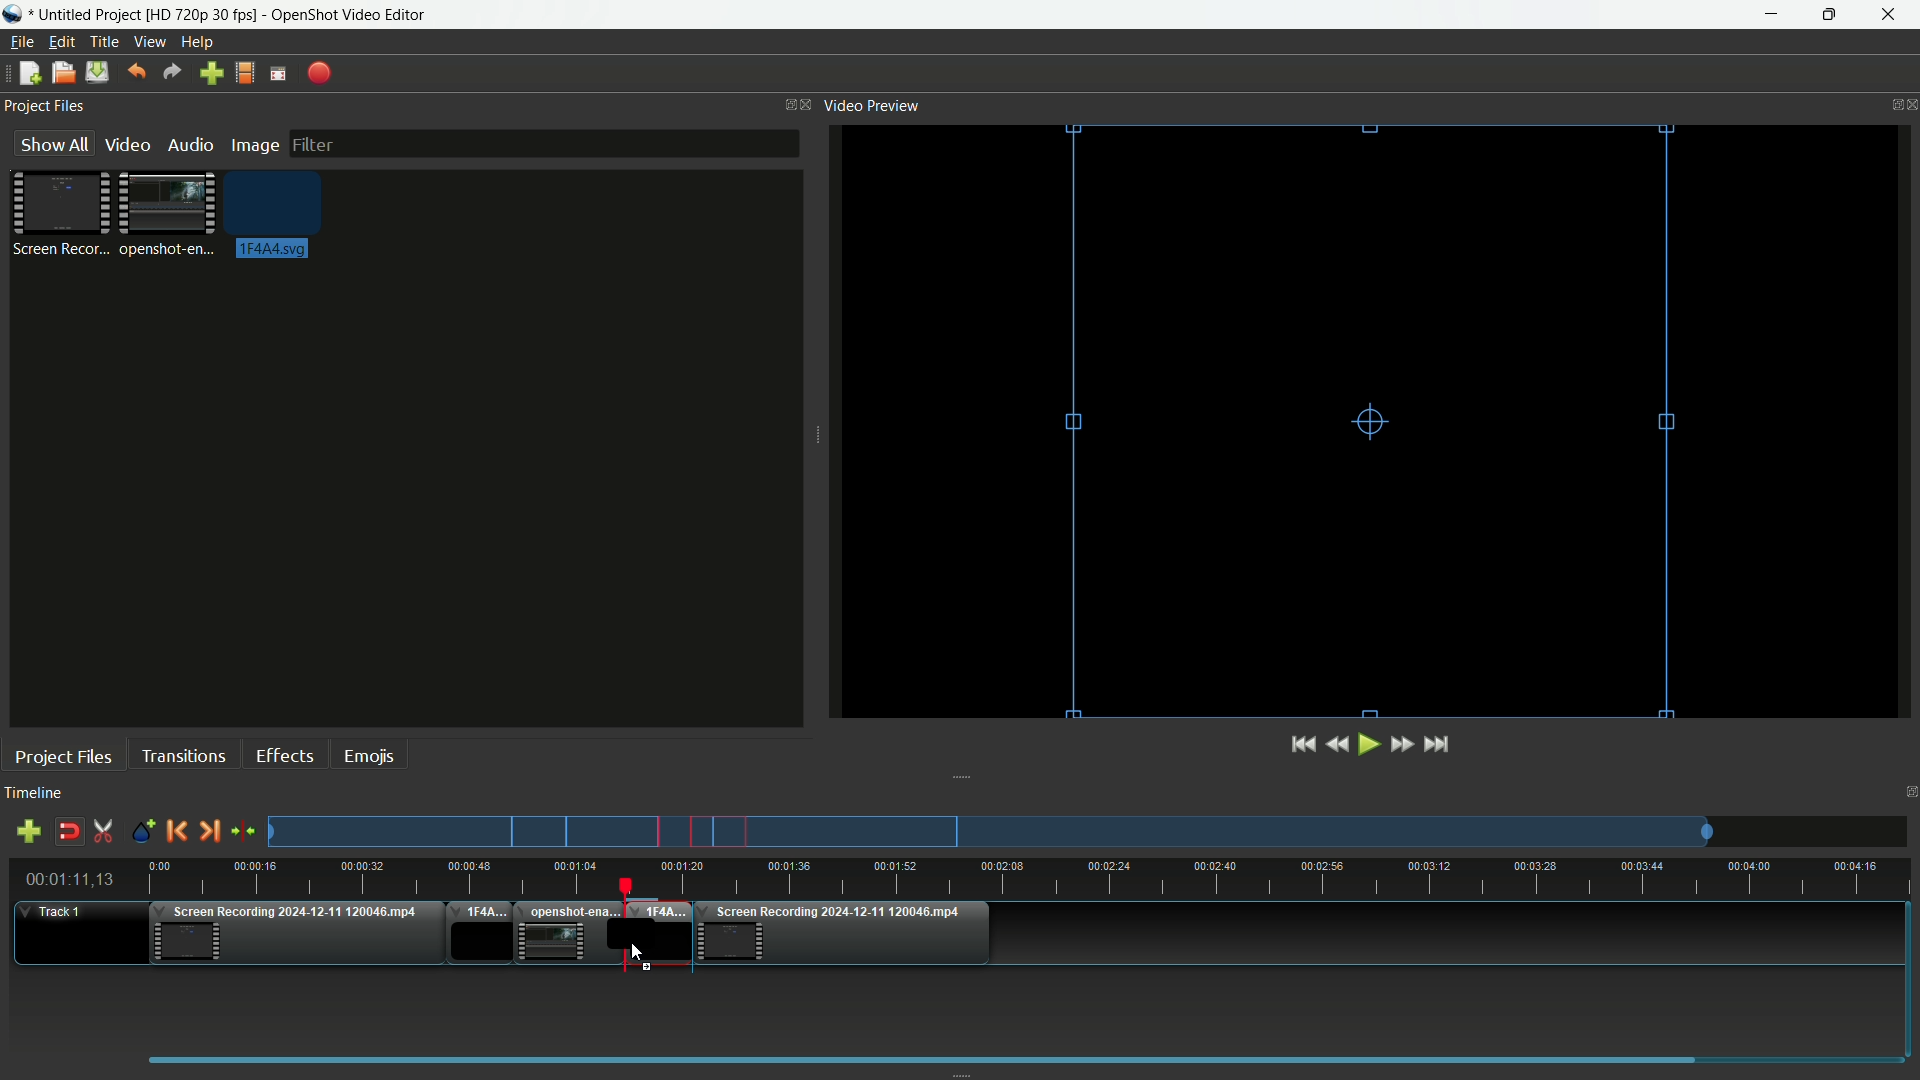  I want to click on Open file, so click(62, 75).